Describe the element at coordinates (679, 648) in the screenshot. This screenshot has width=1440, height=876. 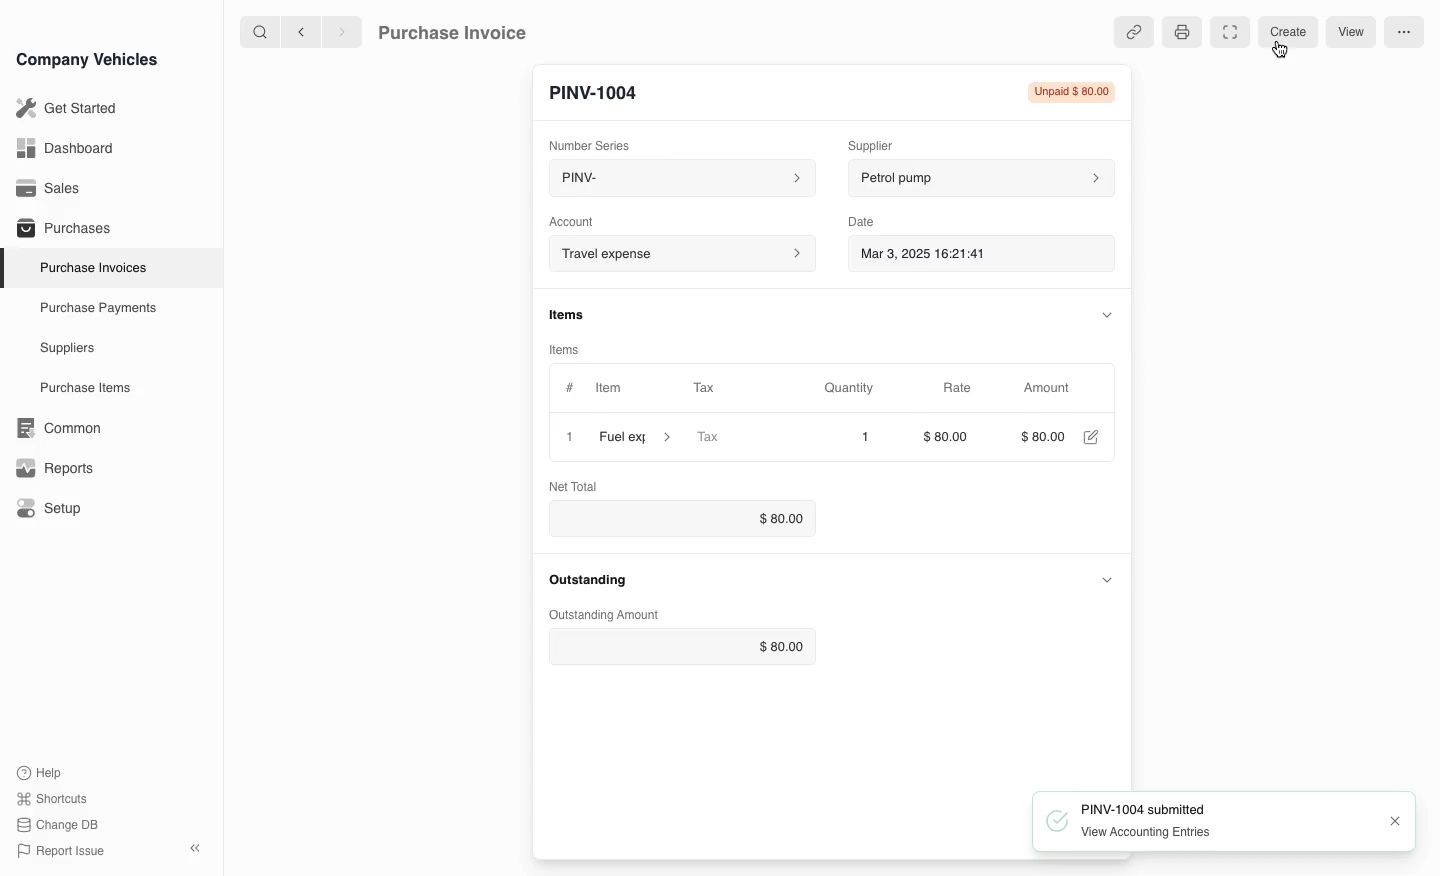
I see `$80.00` at that location.